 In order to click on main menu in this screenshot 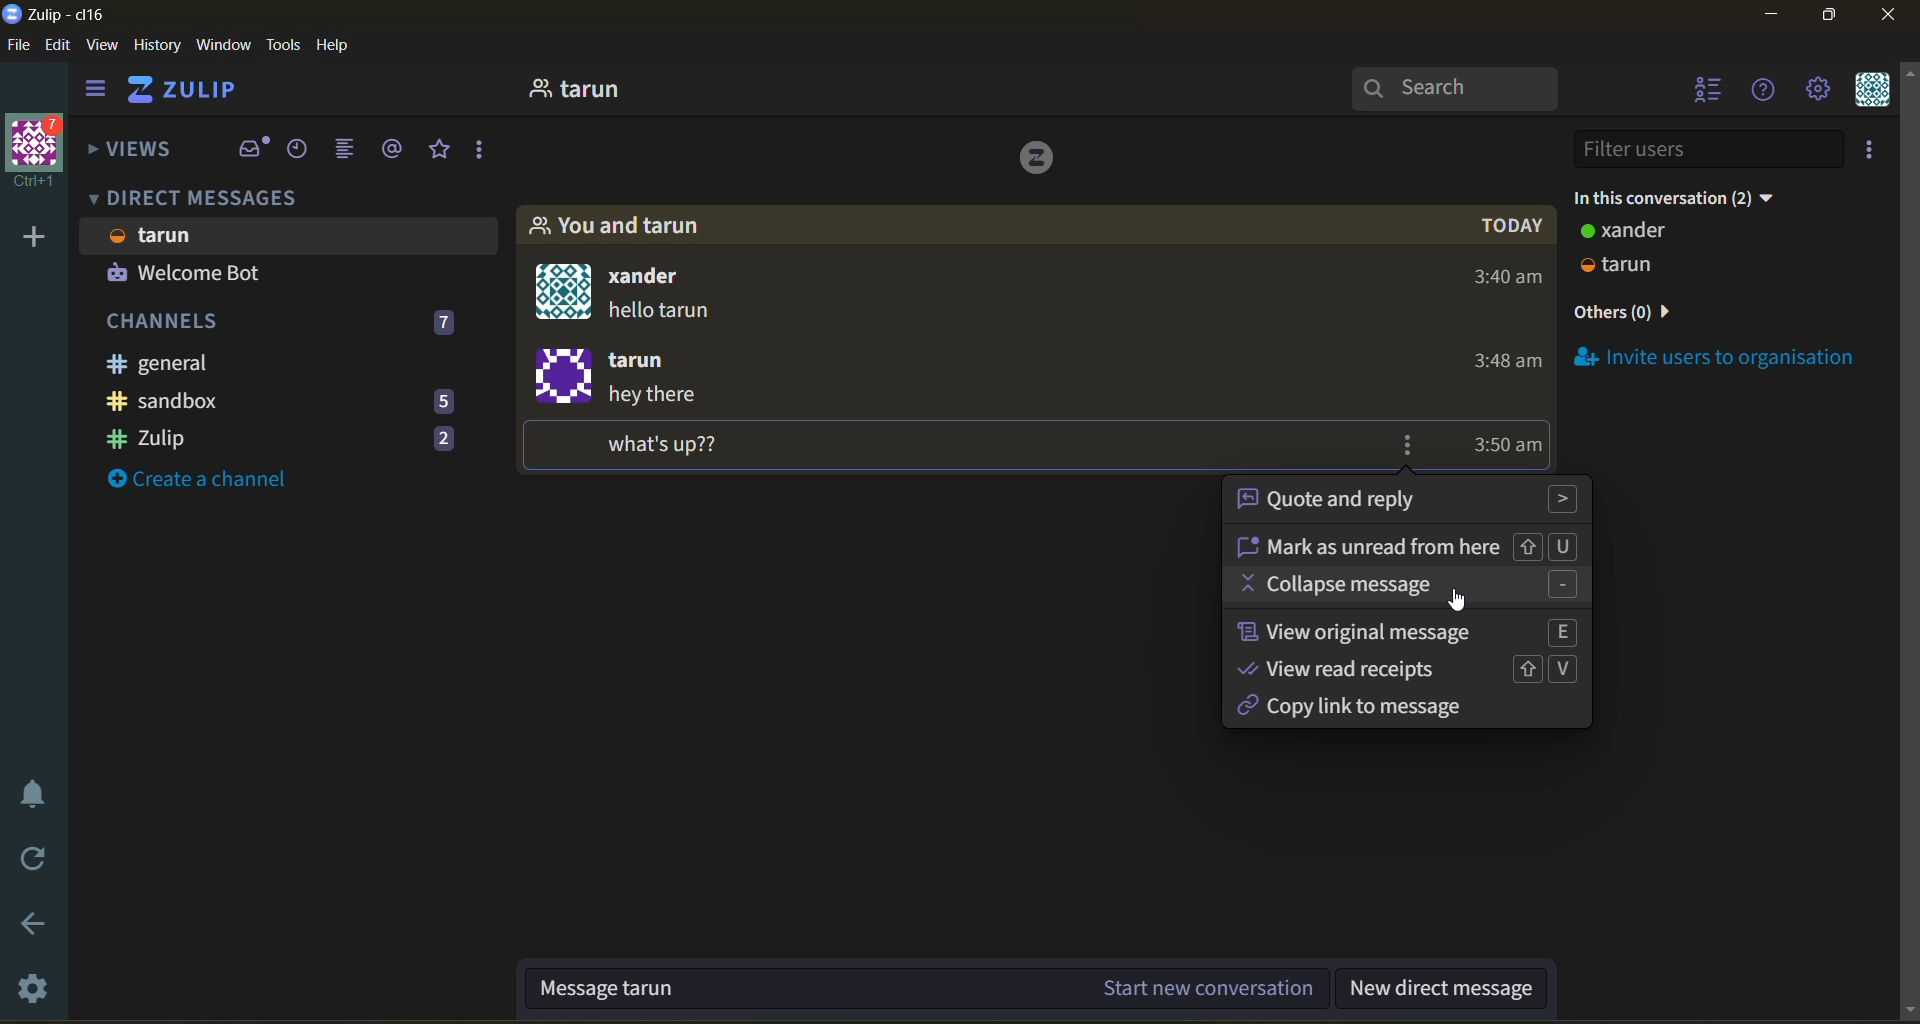, I will do `click(1817, 92)`.